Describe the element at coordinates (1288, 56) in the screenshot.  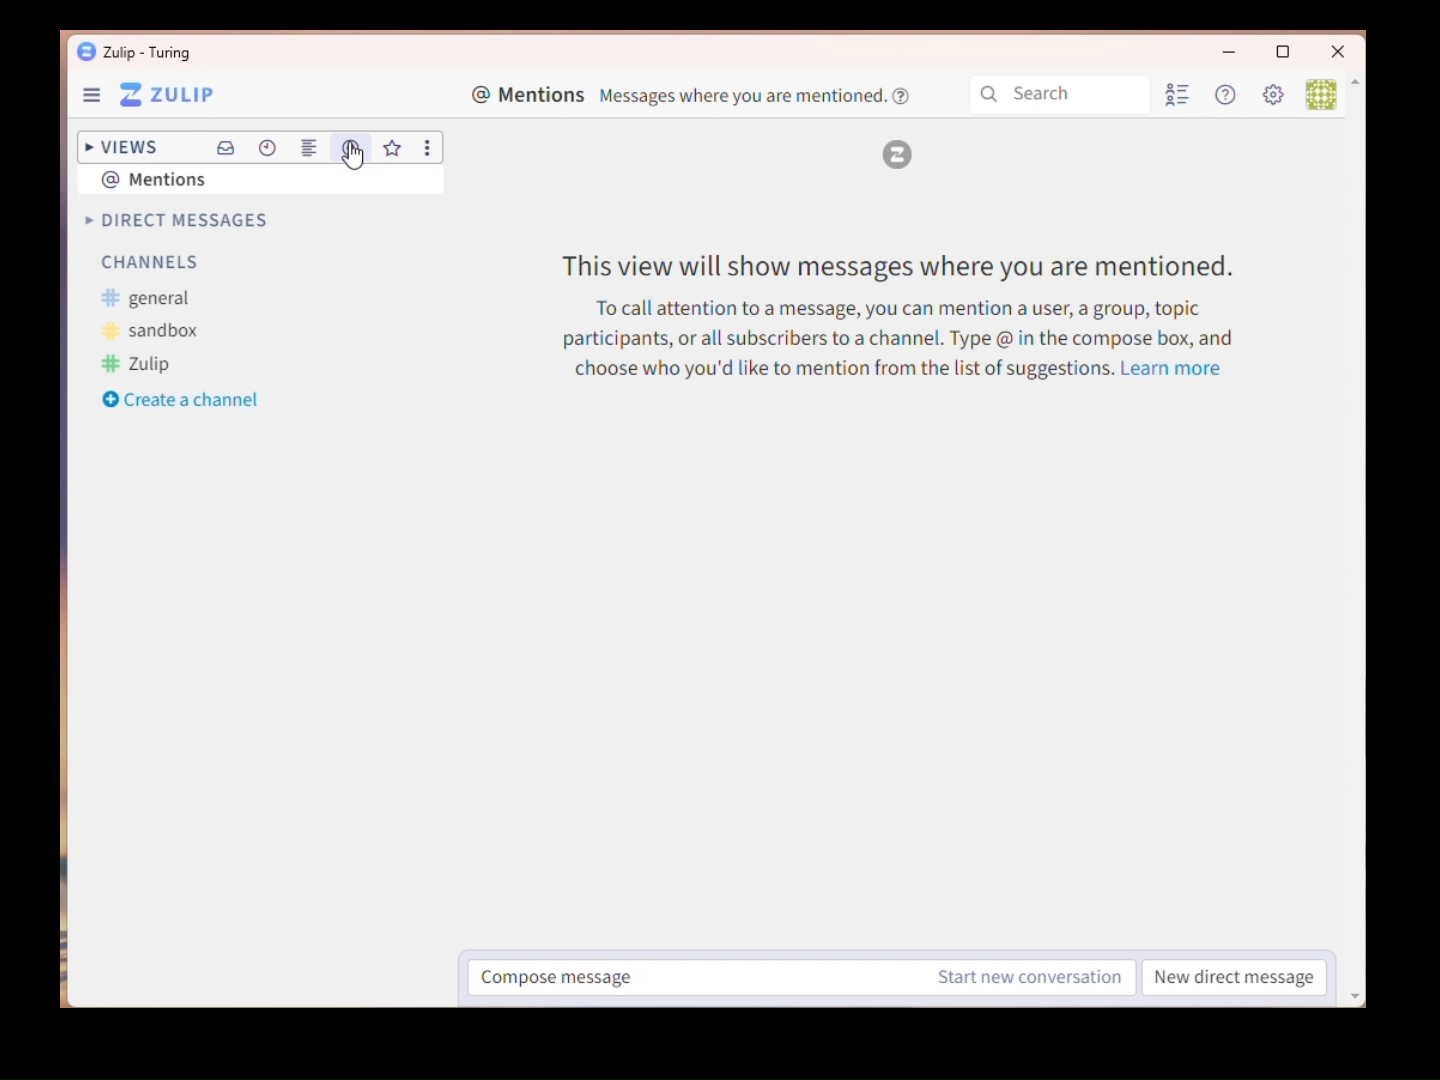
I see `Box` at that location.